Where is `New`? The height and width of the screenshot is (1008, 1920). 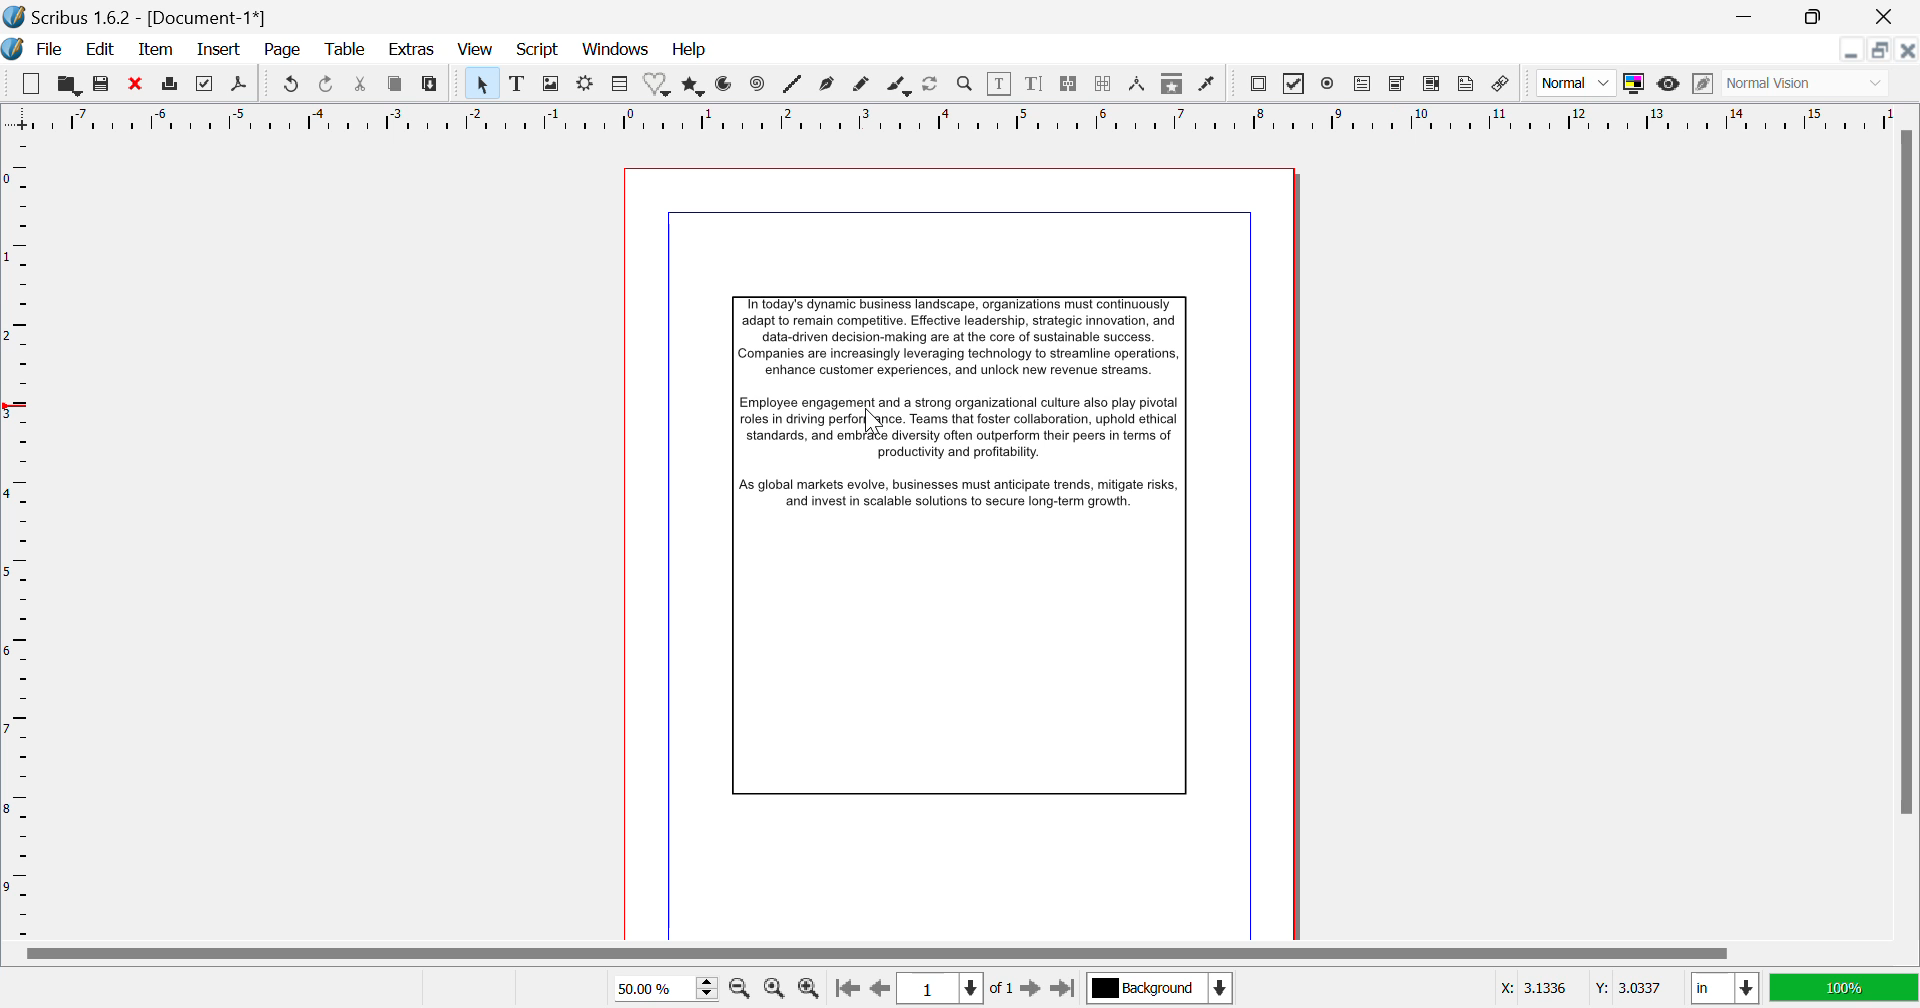 New is located at coordinates (30, 80).